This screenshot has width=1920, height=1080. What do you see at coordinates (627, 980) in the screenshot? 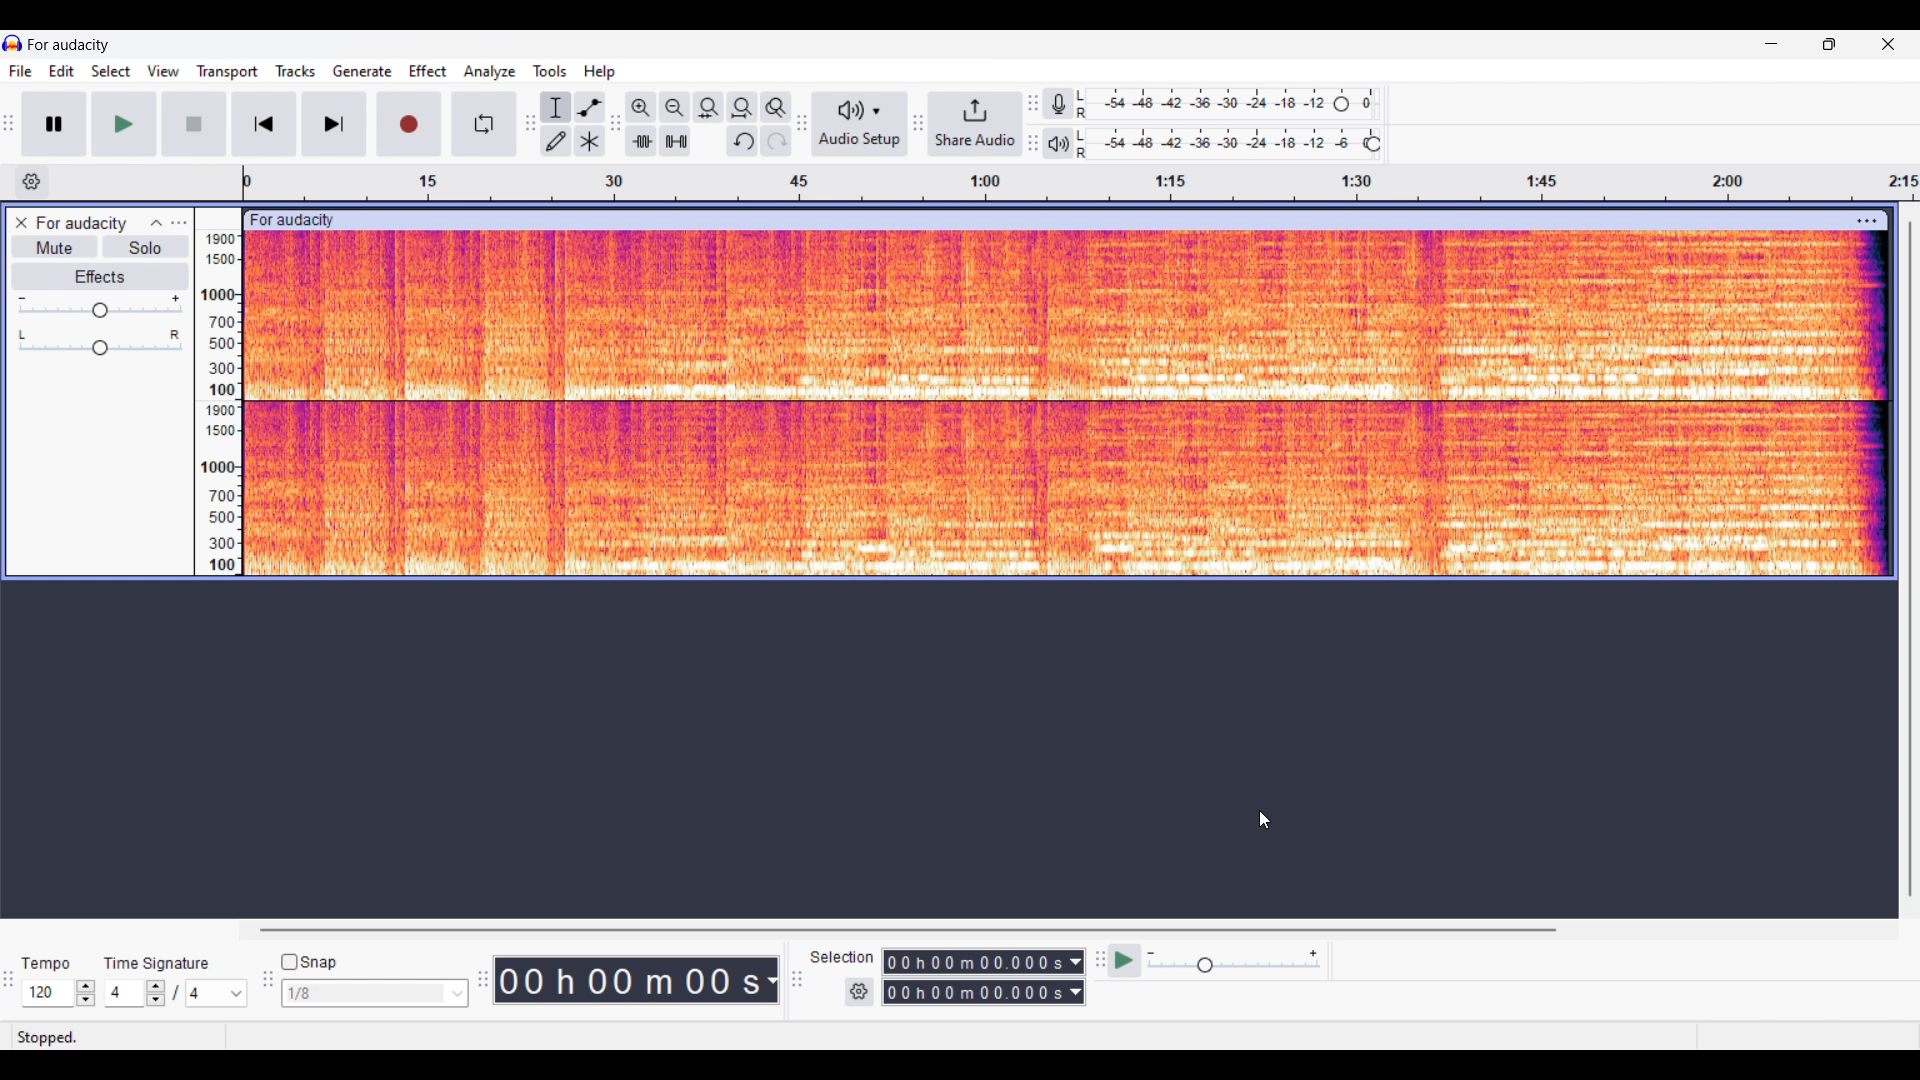
I see `Current duration of track` at bounding box center [627, 980].